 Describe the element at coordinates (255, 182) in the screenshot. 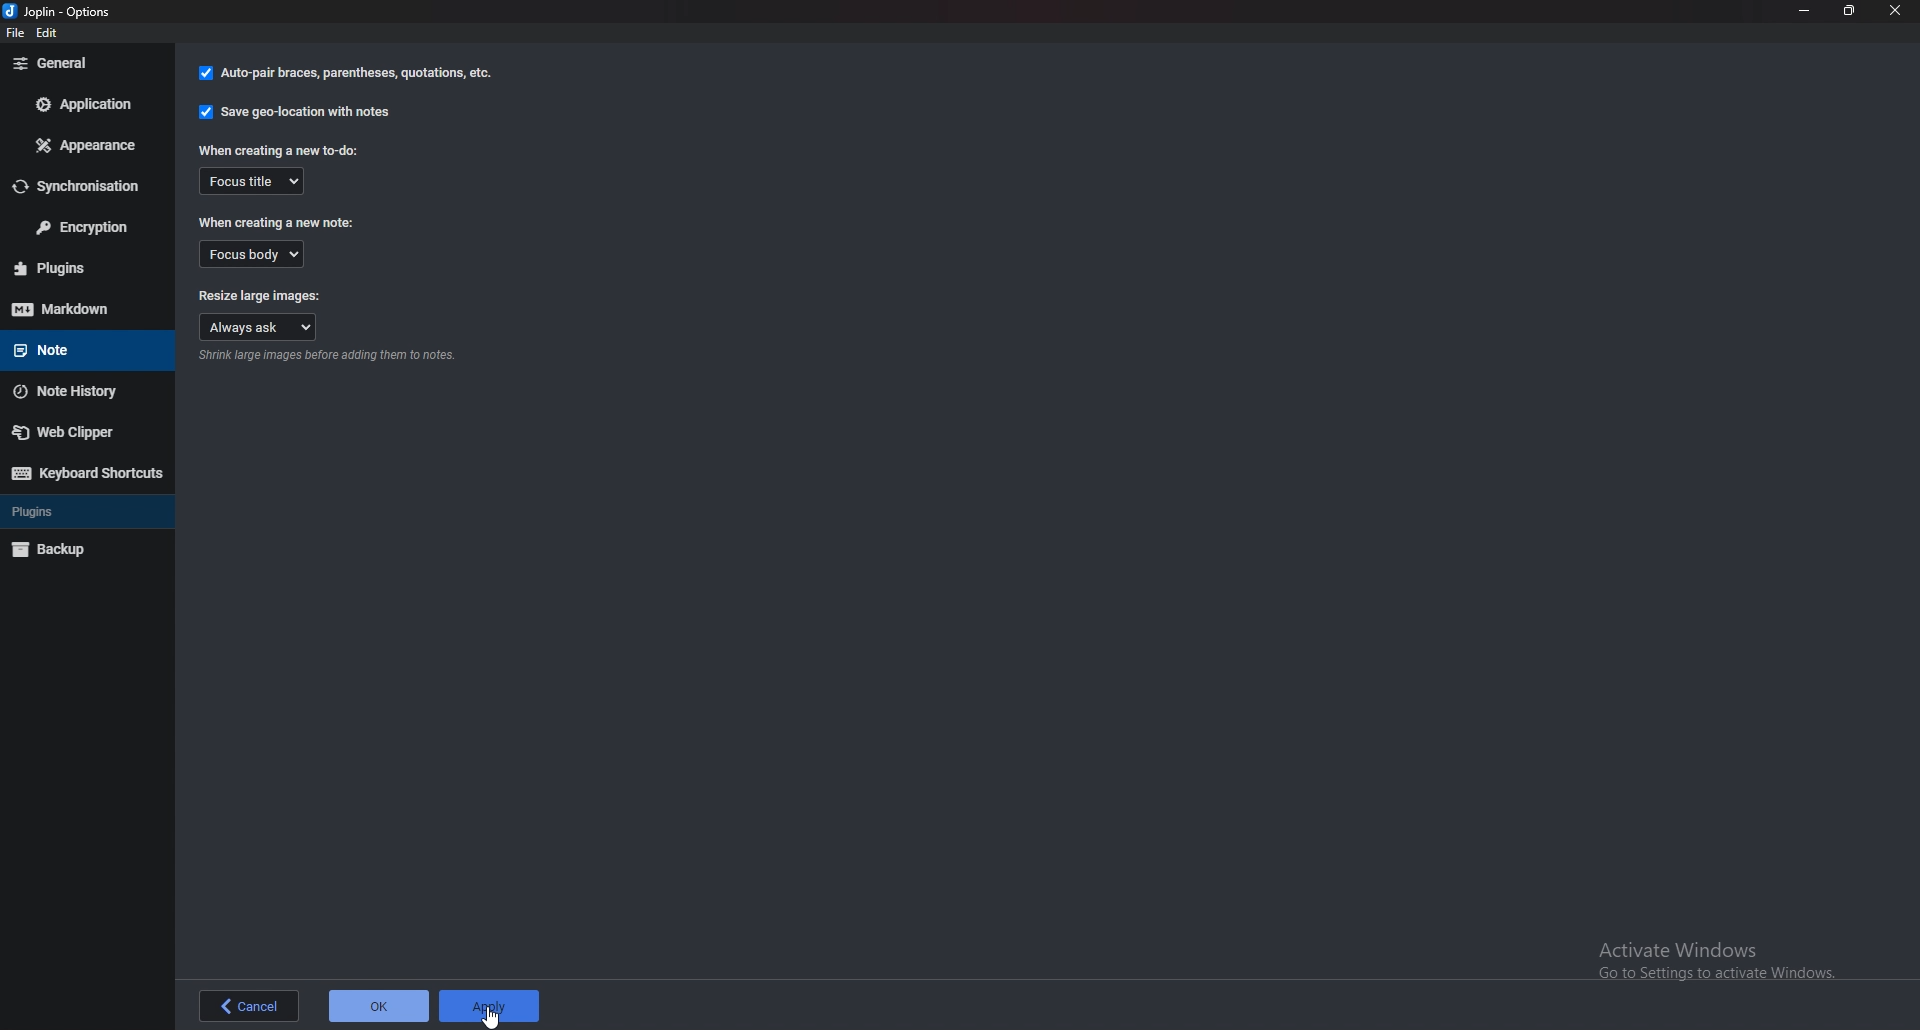

I see `Focus title` at that location.